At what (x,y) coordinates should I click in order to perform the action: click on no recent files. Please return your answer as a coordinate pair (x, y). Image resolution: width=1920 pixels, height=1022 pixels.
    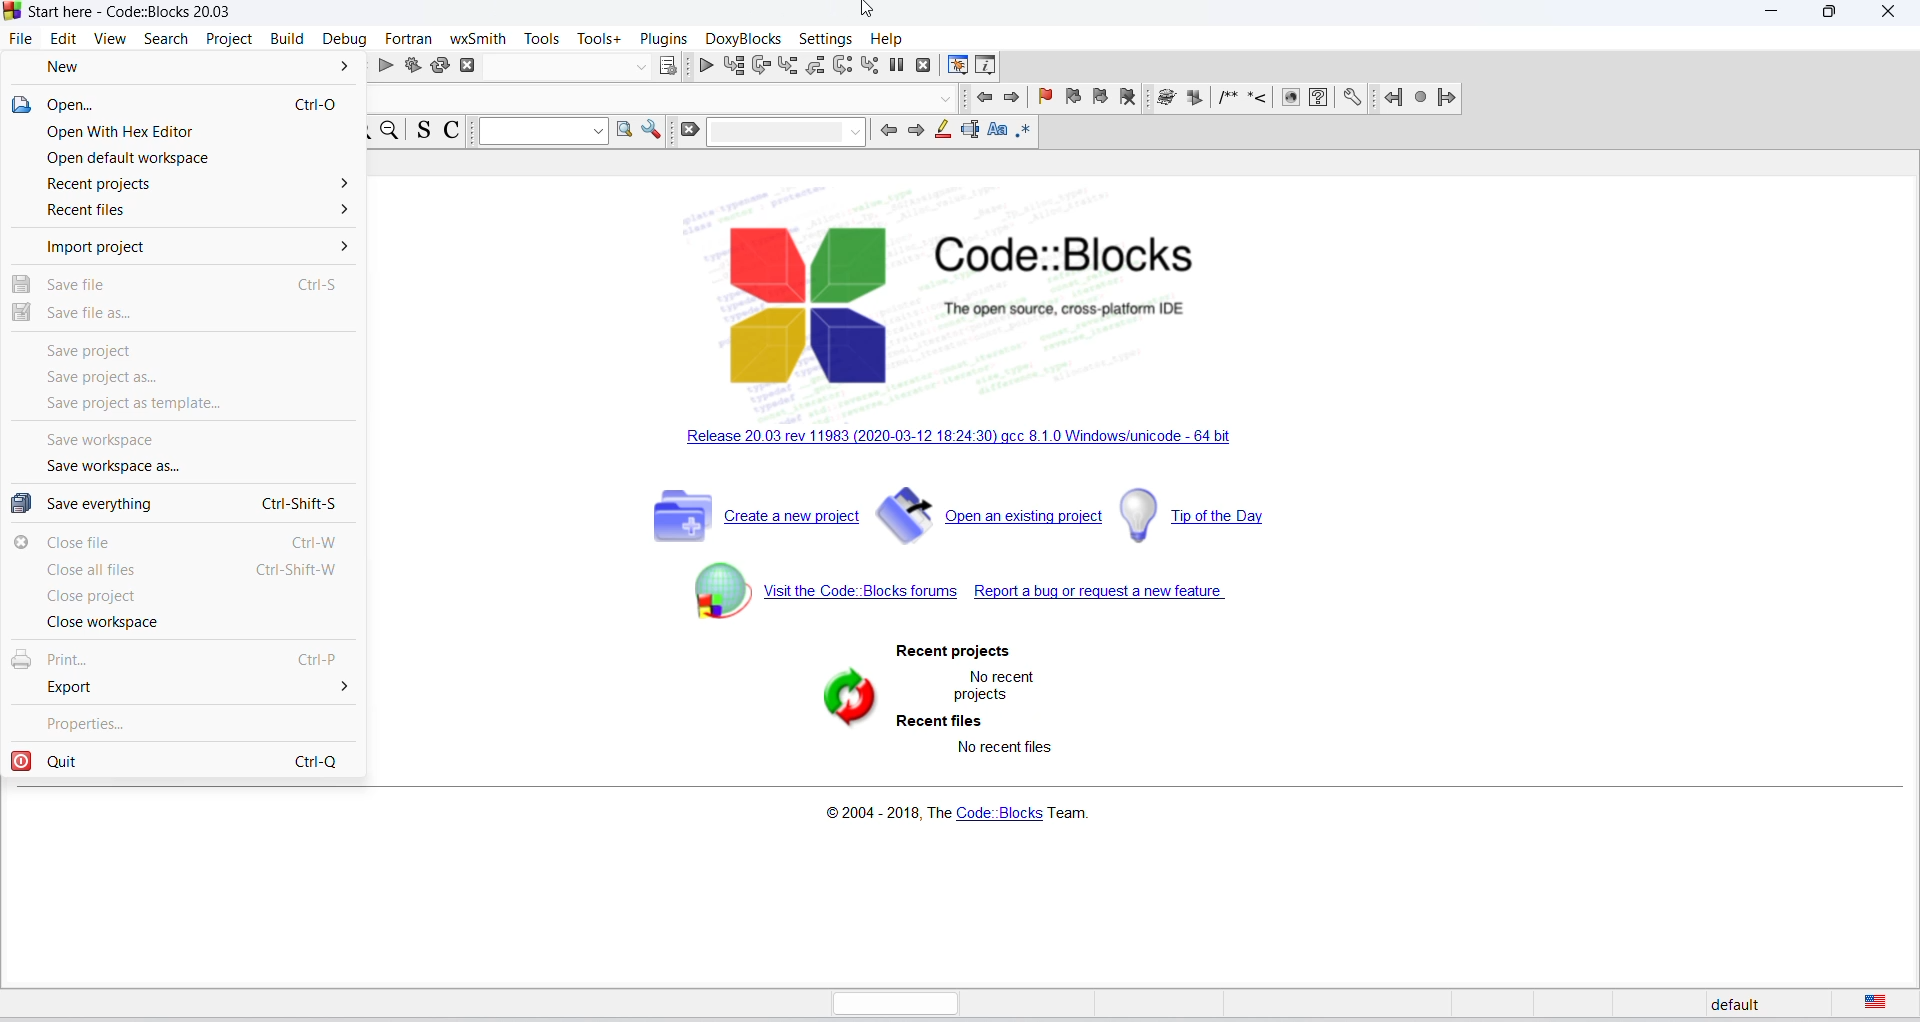
    Looking at the image, I should click on (1012, 753).